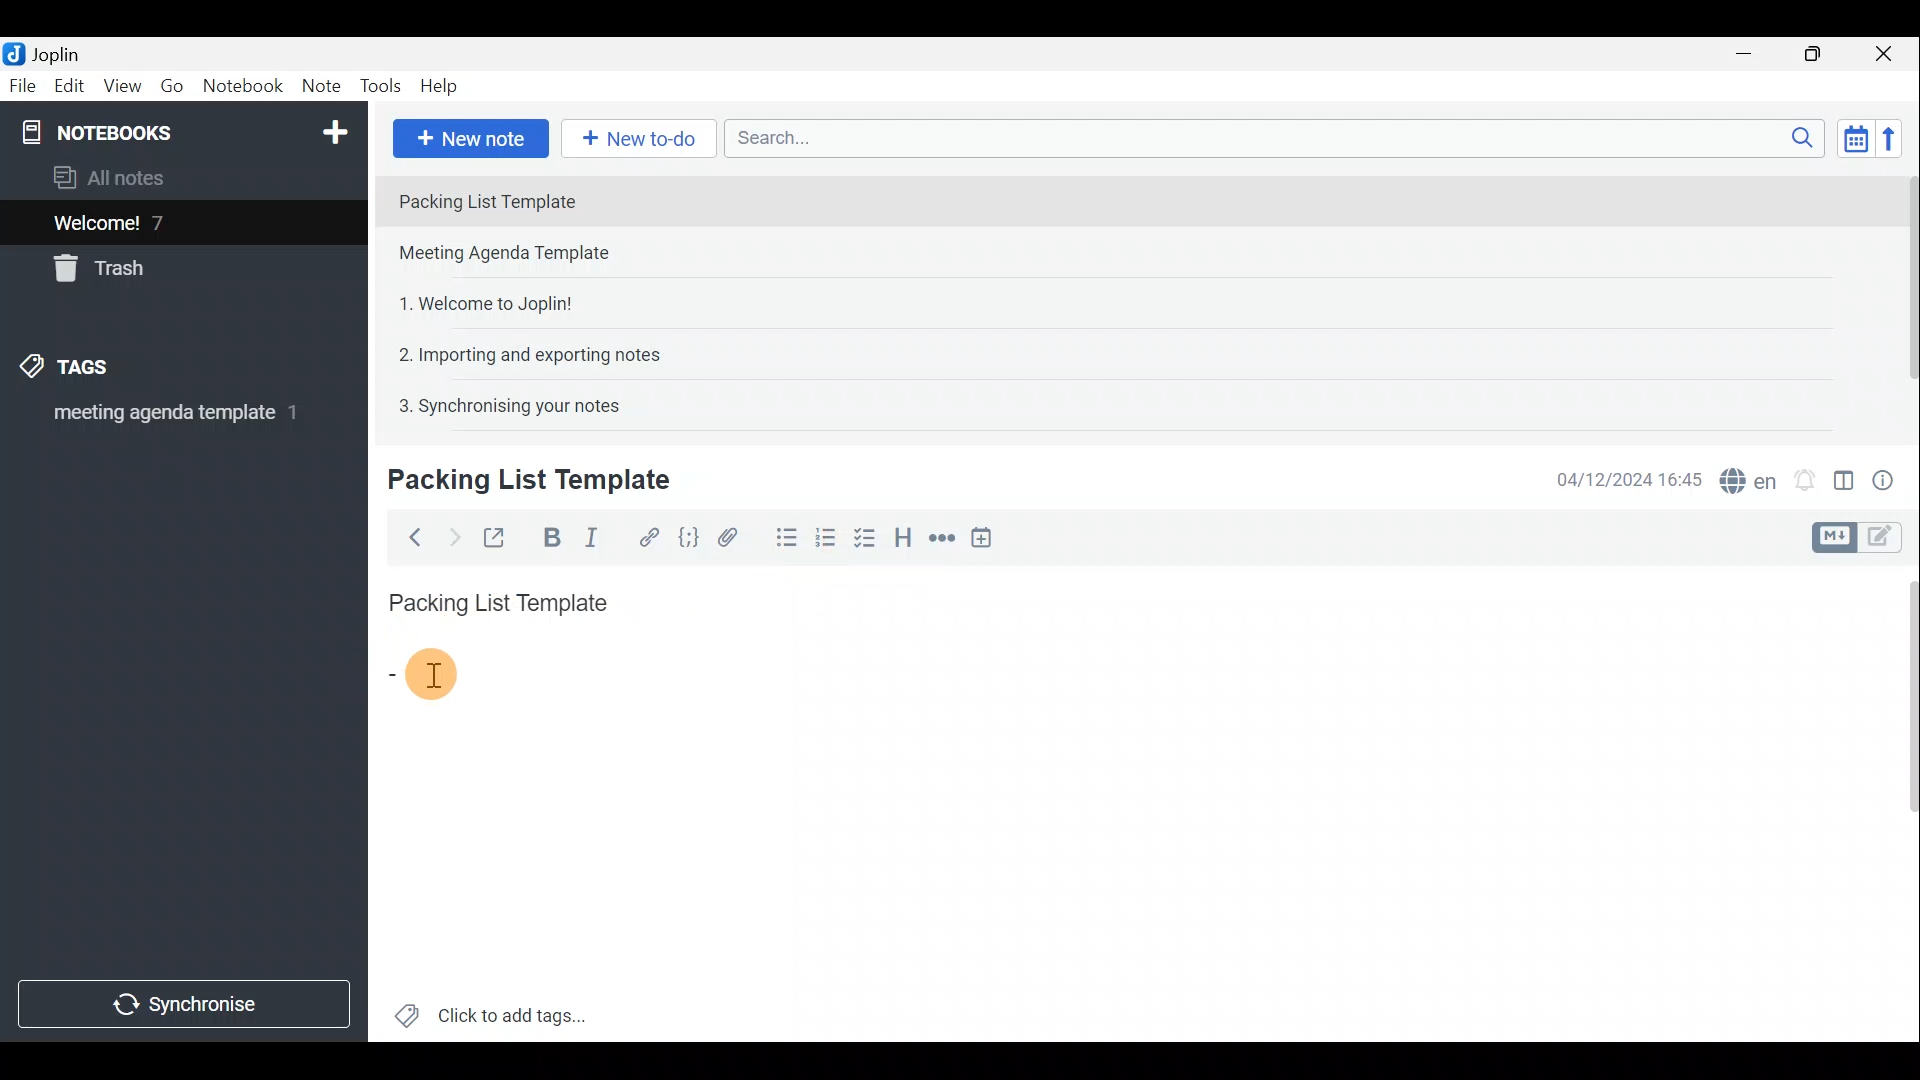  What do you see at coordinates (645, 535) in the screenshot?
I see `Hyperlink` at bounding box center [645, 535].